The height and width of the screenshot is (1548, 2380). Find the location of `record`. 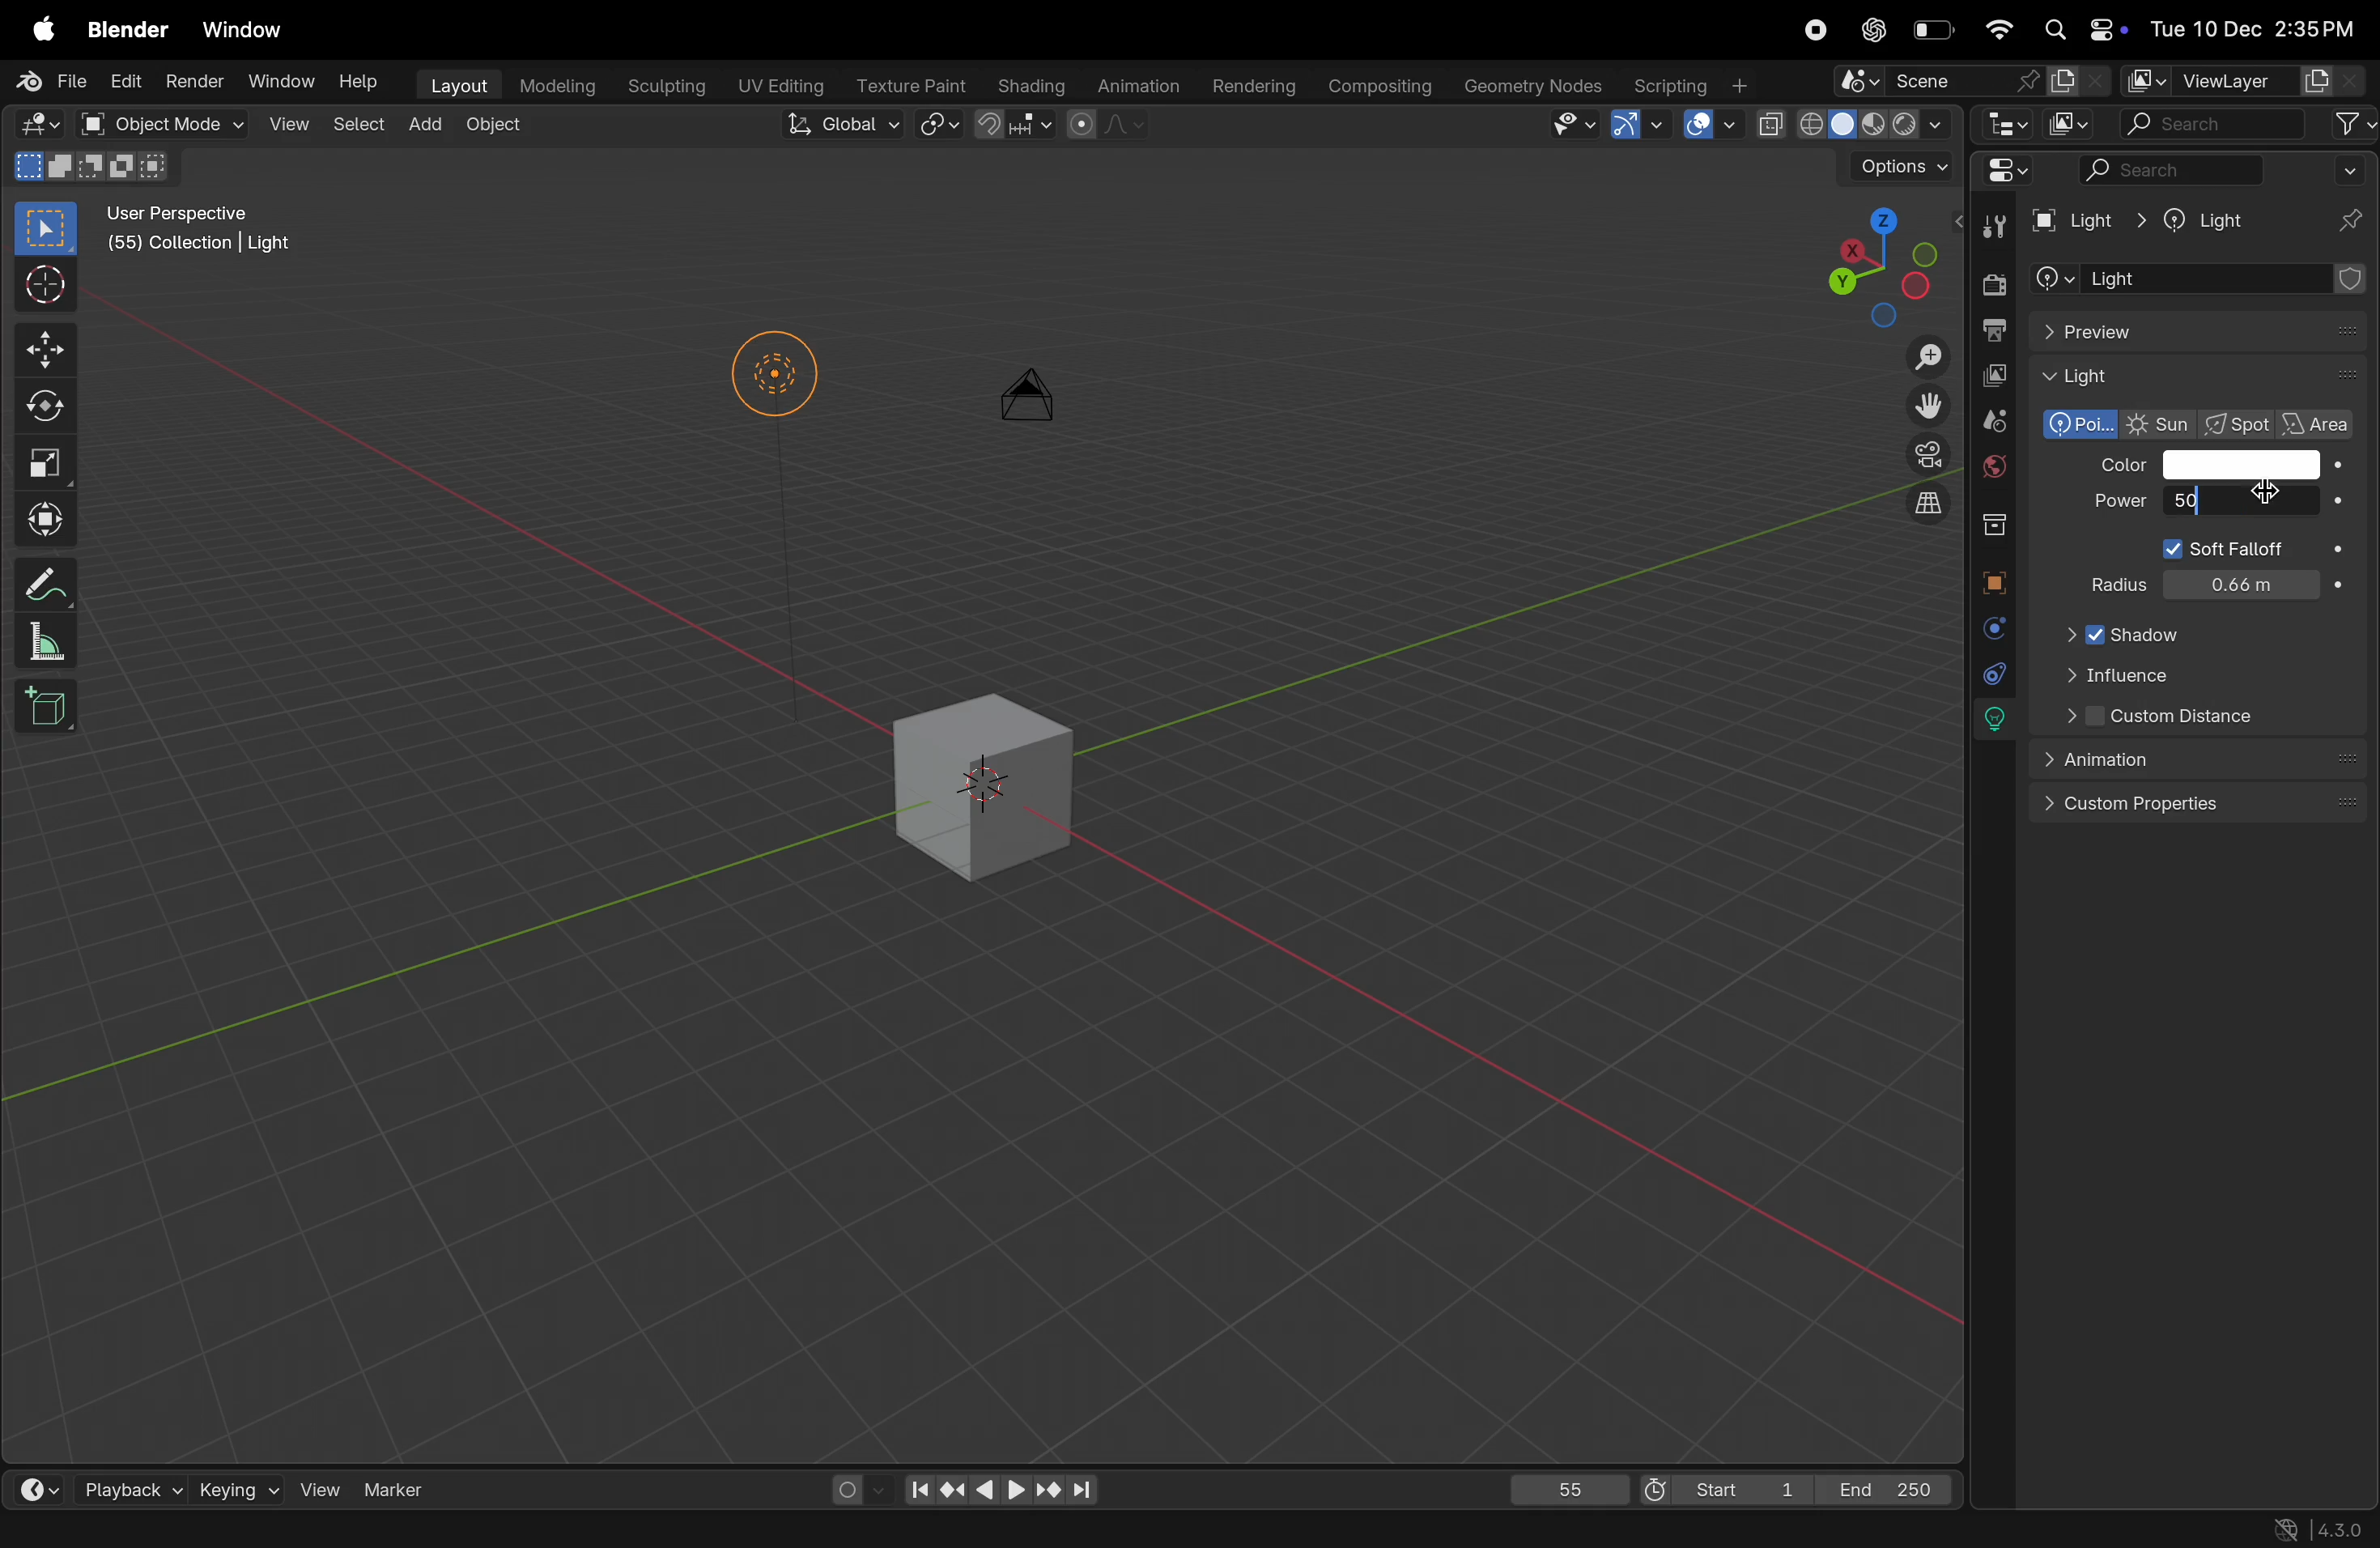

record is located at coordinates (1815, 30).